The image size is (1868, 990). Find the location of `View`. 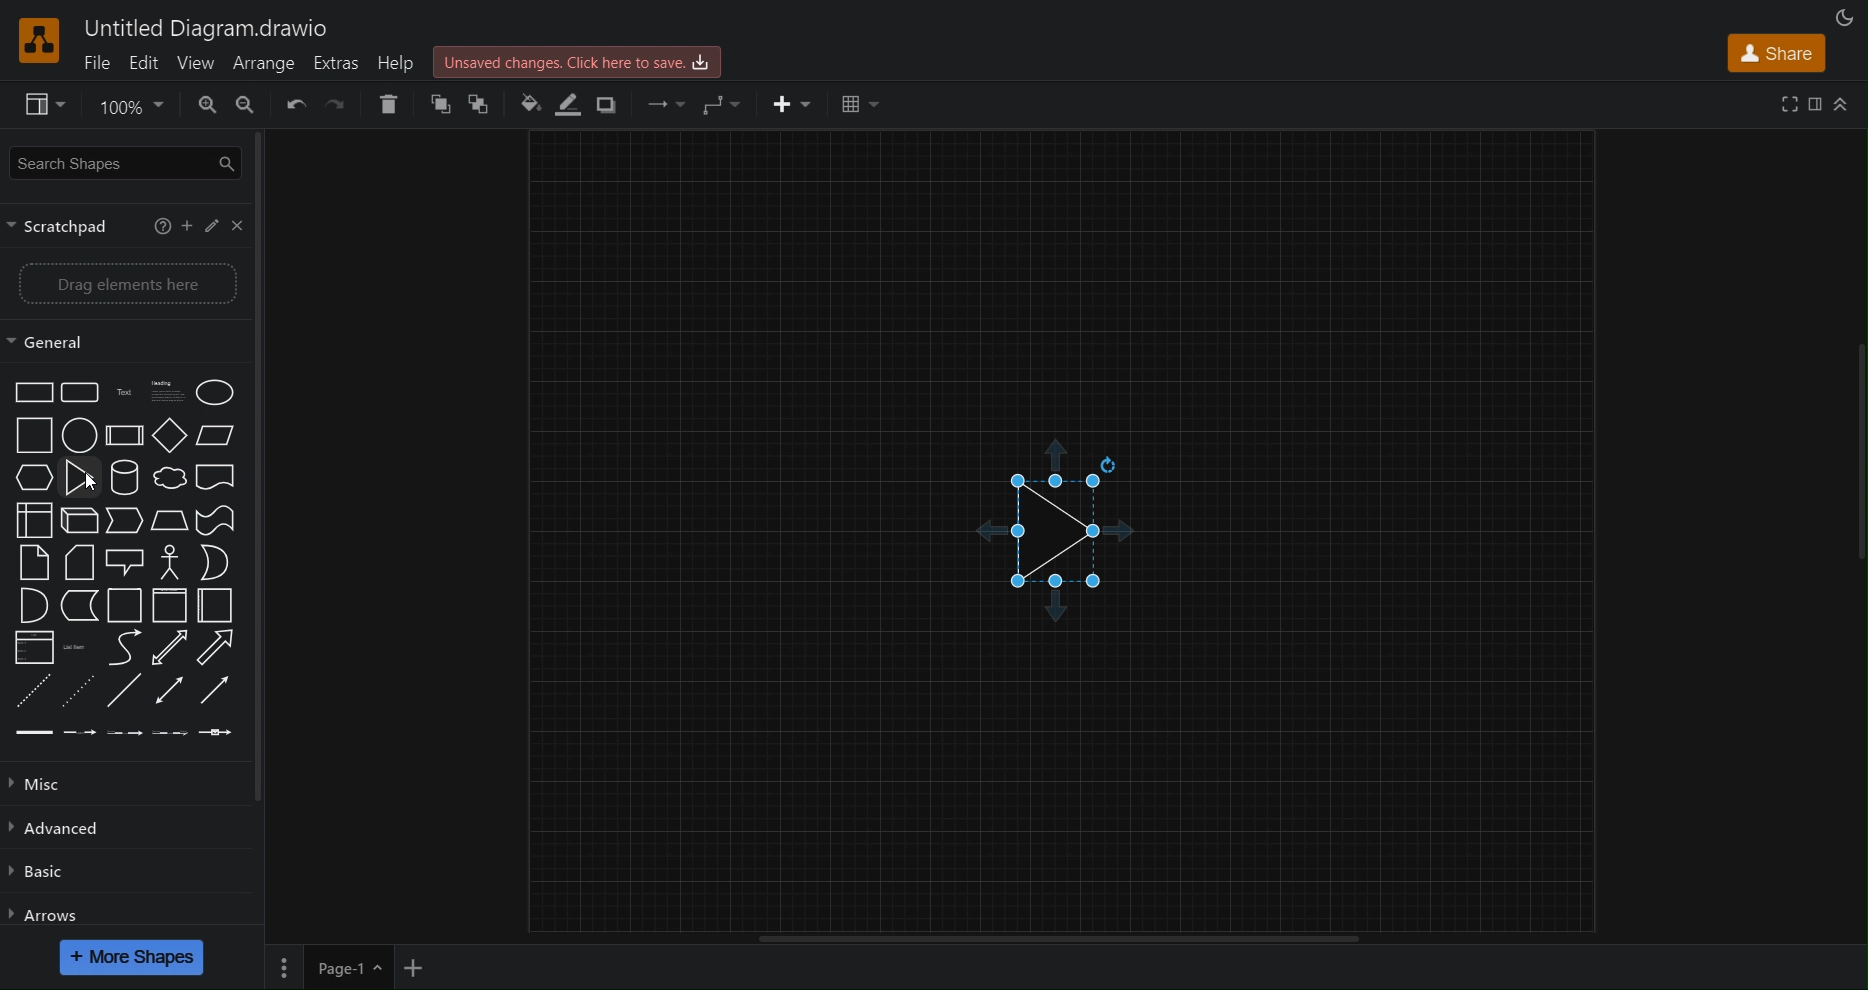

View is located at coordinates (197, 62).